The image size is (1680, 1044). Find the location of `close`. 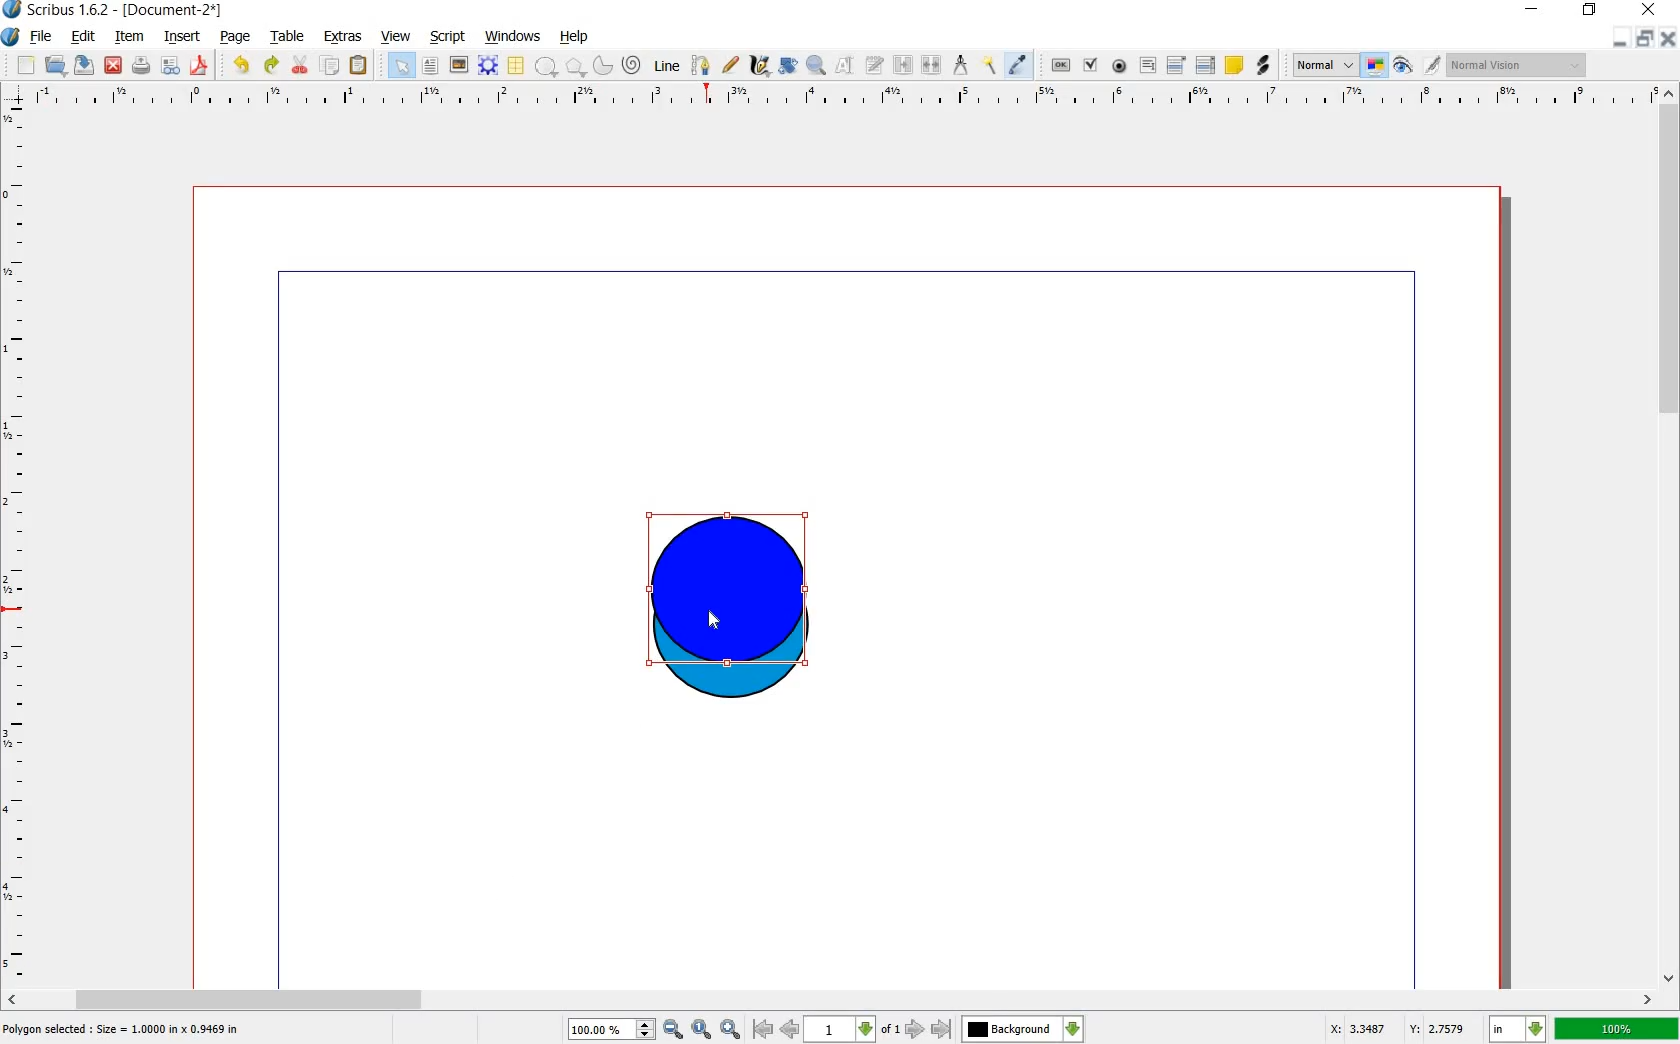

close is located at coordinates (114, 66).